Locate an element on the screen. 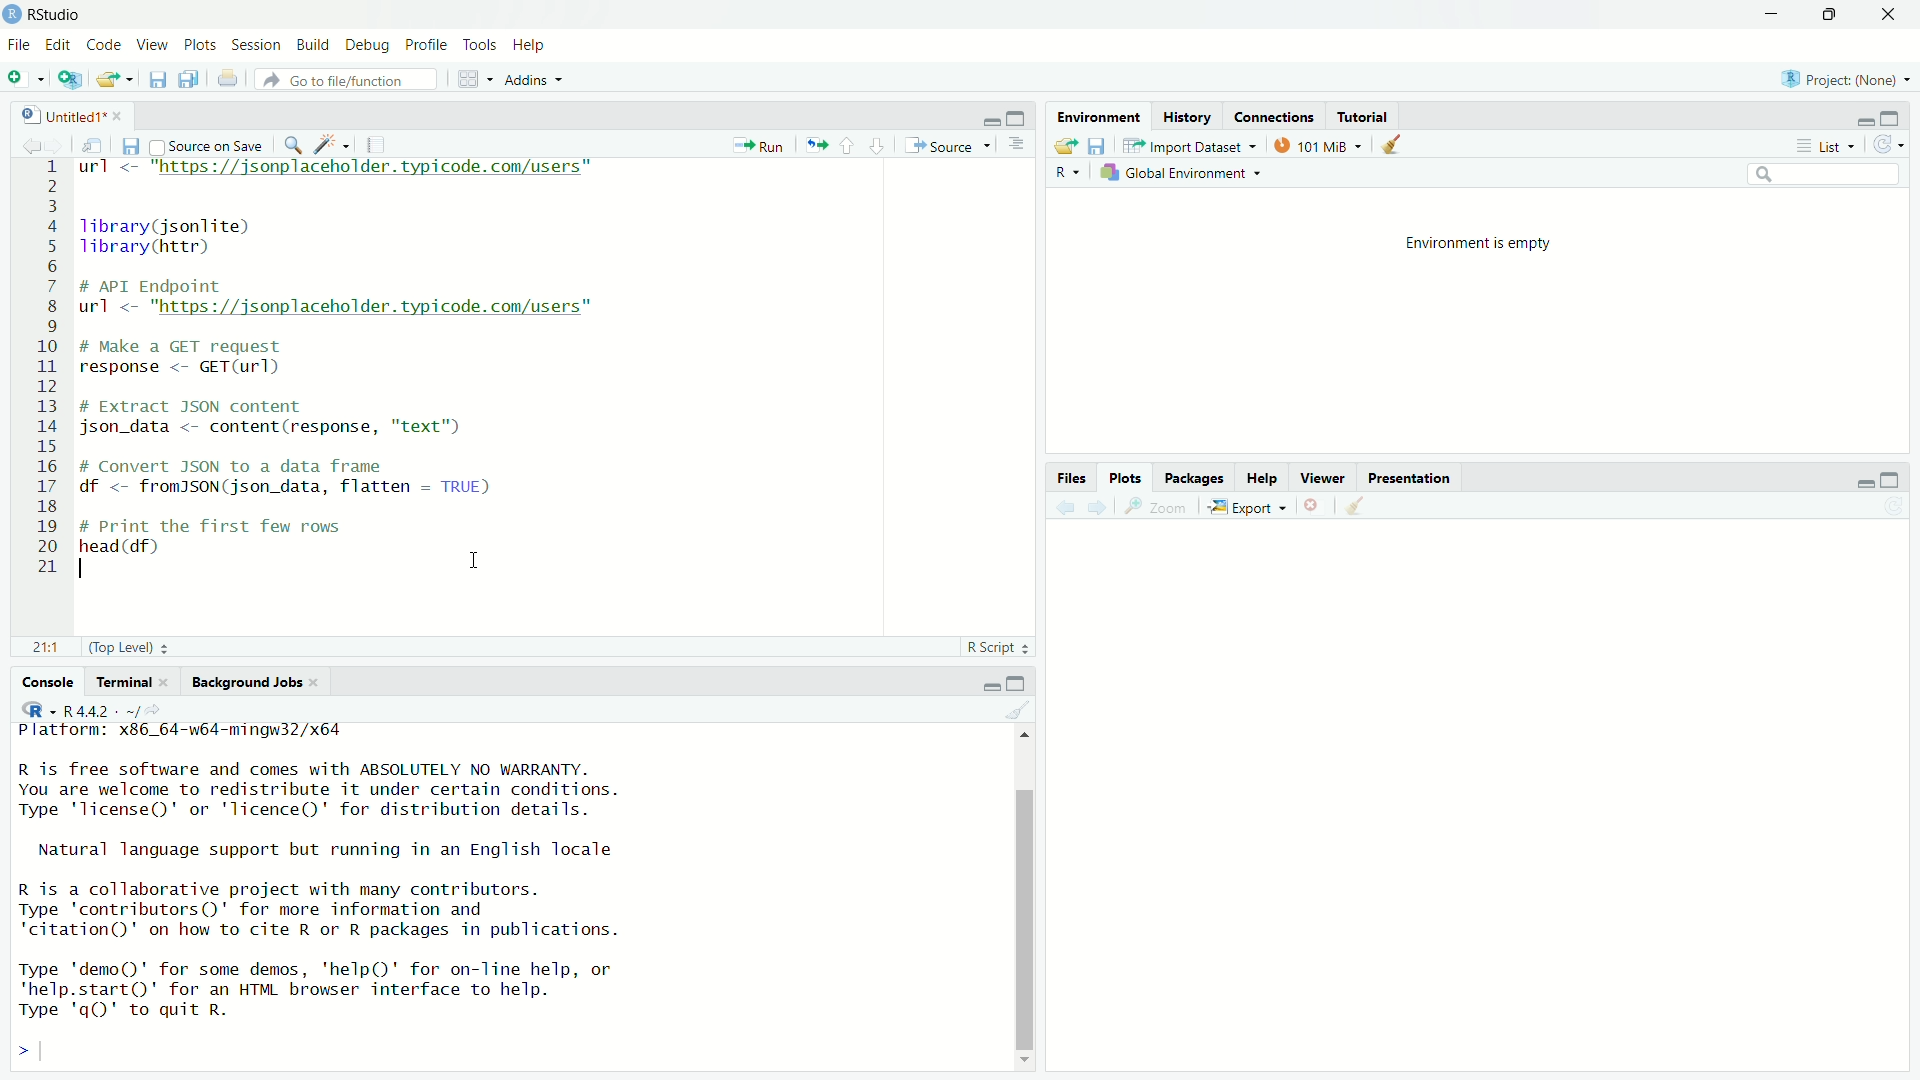 The height and width of the screenshot is (1080, 1920). Minimize is located at coordinates (1860, 120).